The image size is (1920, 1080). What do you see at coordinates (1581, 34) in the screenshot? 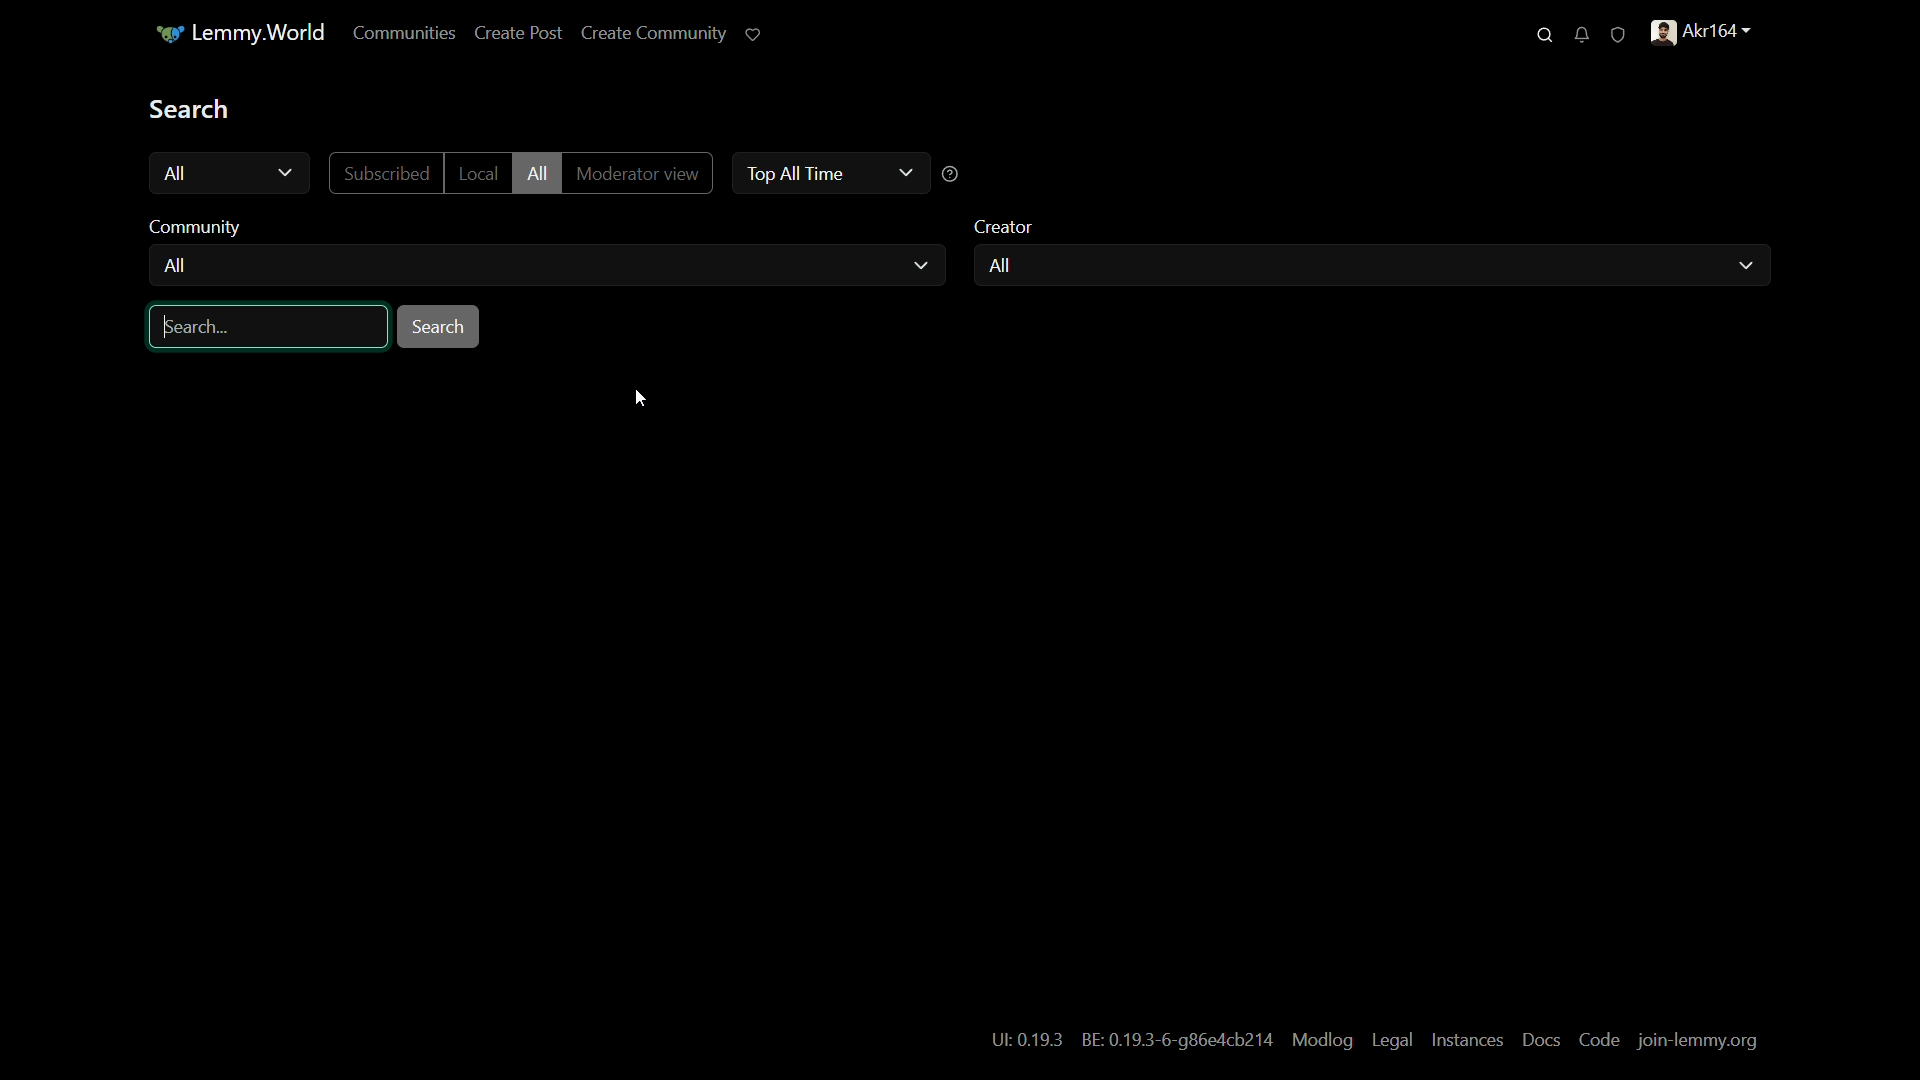
I see `unread notifications` at bounding box center [1581, 34].